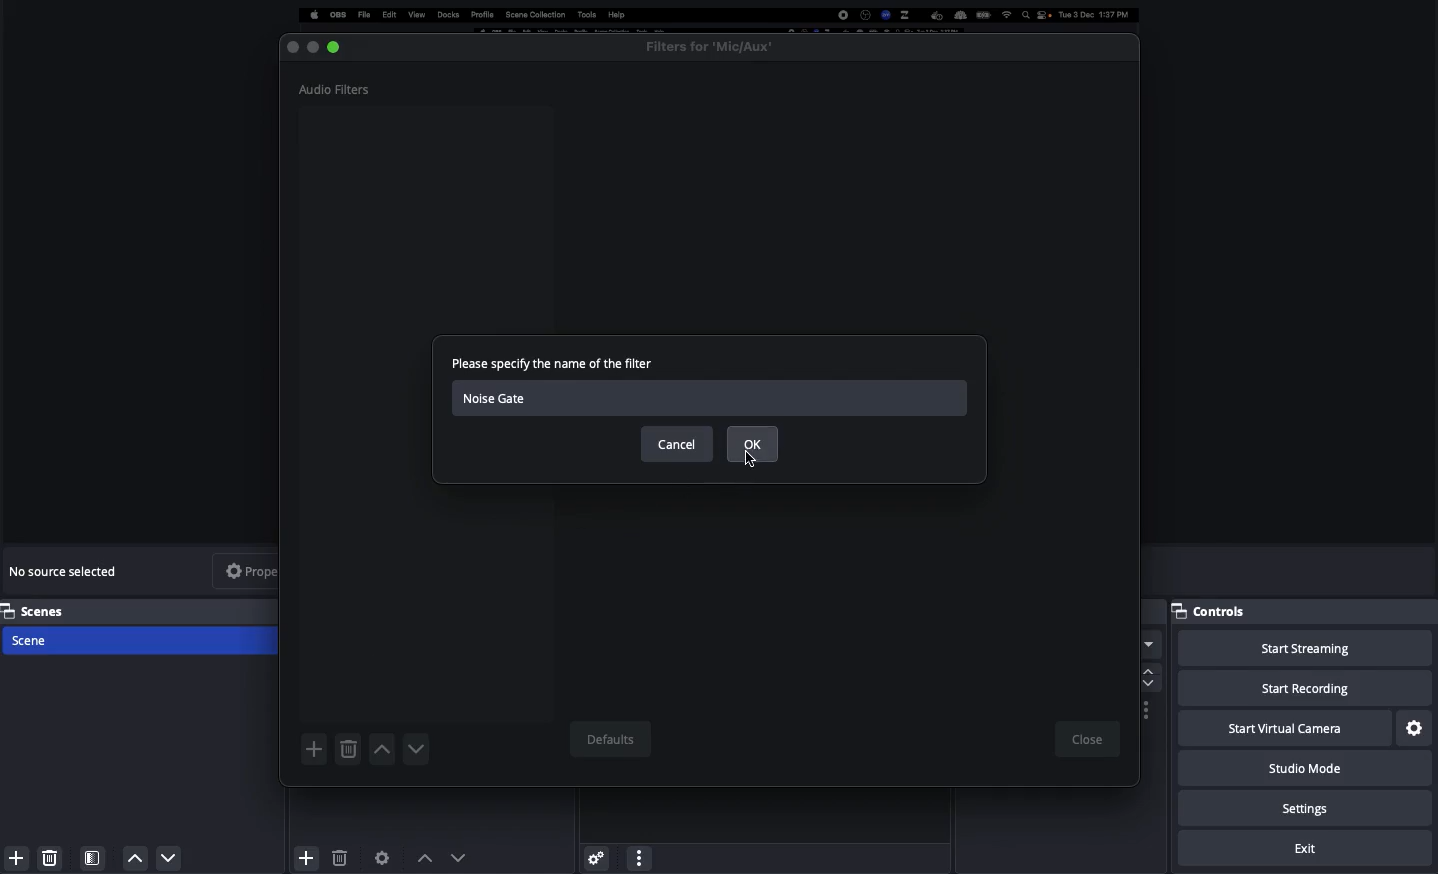 This screenshot has width=1438, height=874. Describe the element at coordinates (425, 857) in the screenshot. I see `Move up` at that location.